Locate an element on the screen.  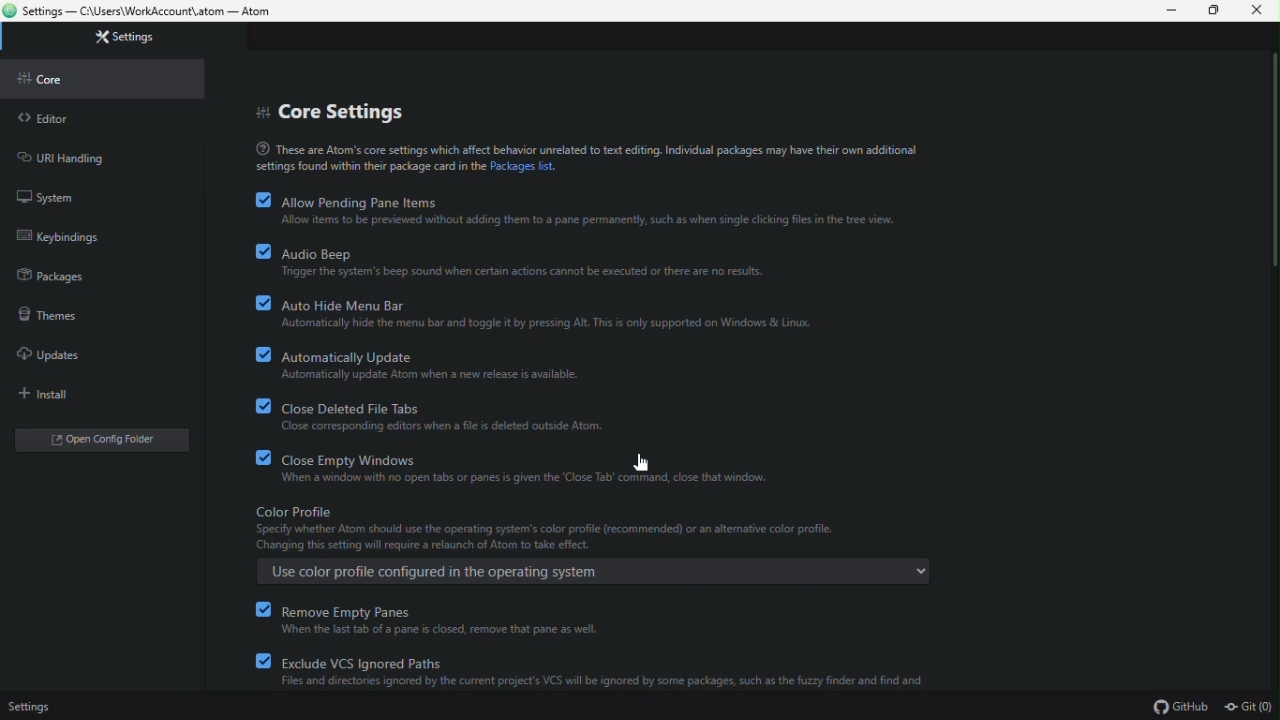
audio beep is located at coordinates (609, 260).